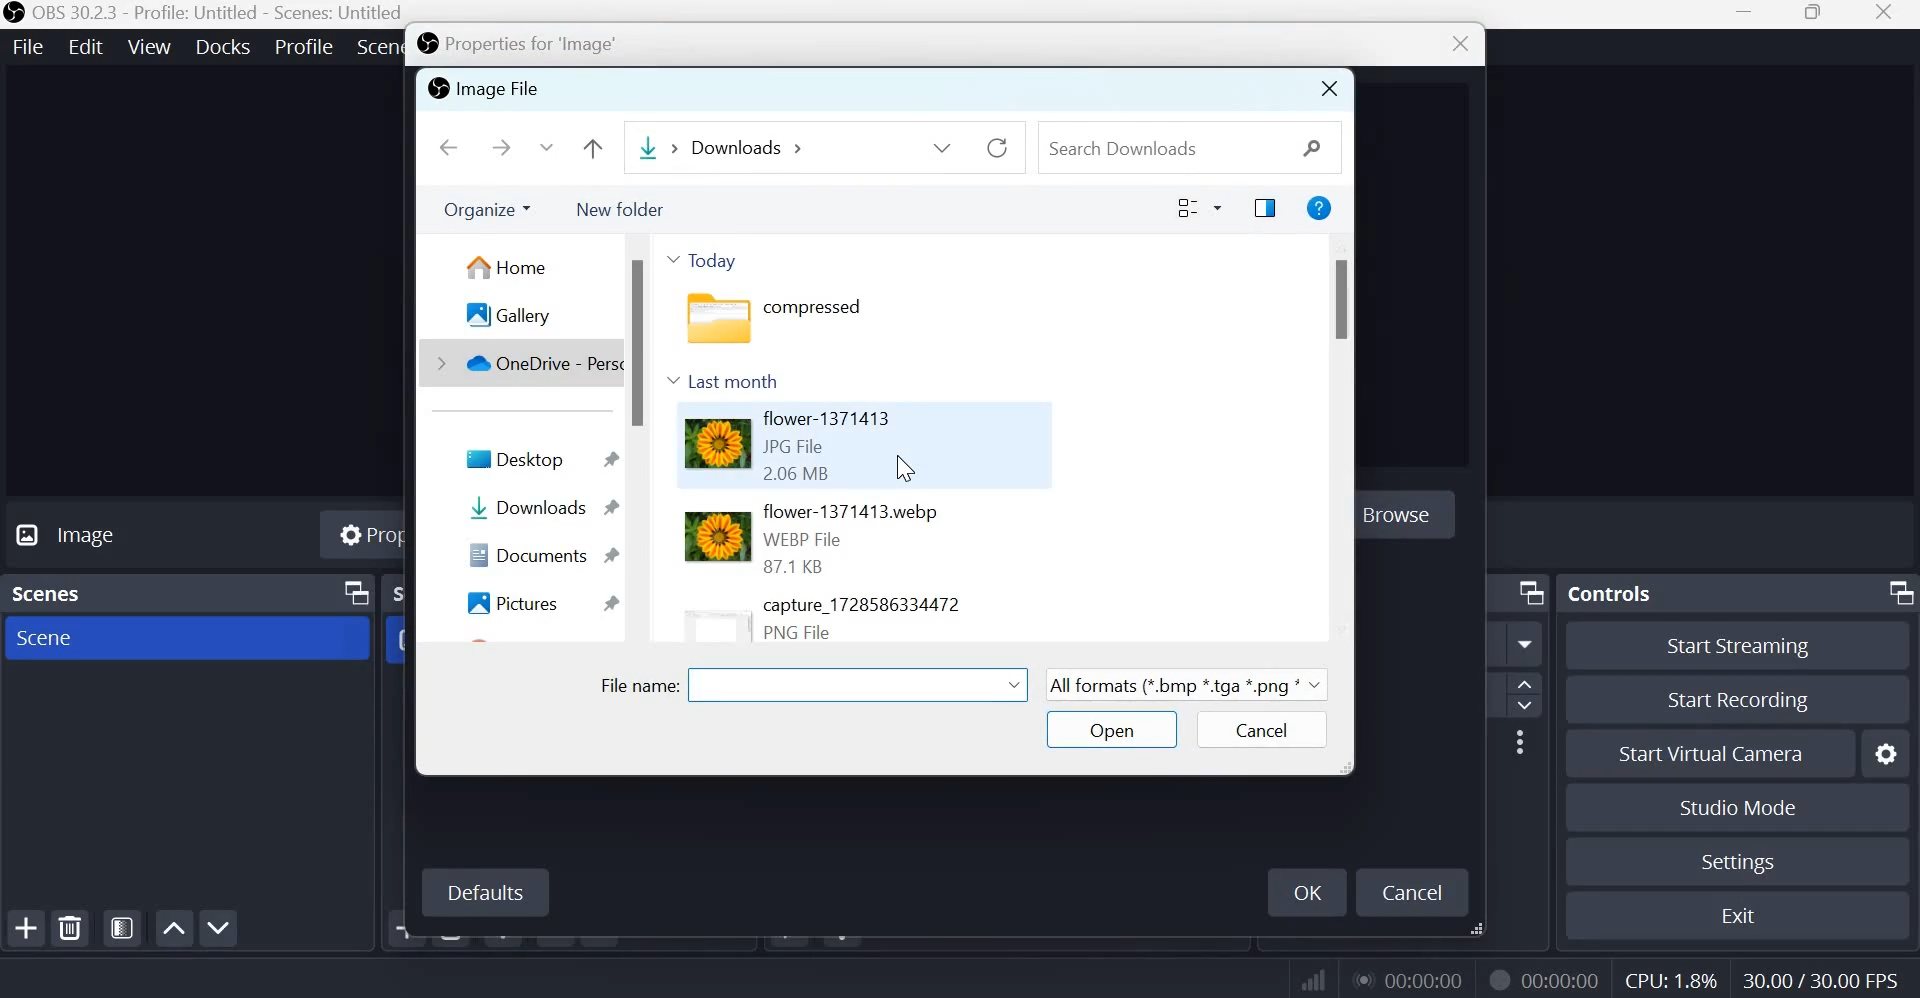 This screenshot has width=1920, height=998. I want to click on More Options , so click(1519, 741).